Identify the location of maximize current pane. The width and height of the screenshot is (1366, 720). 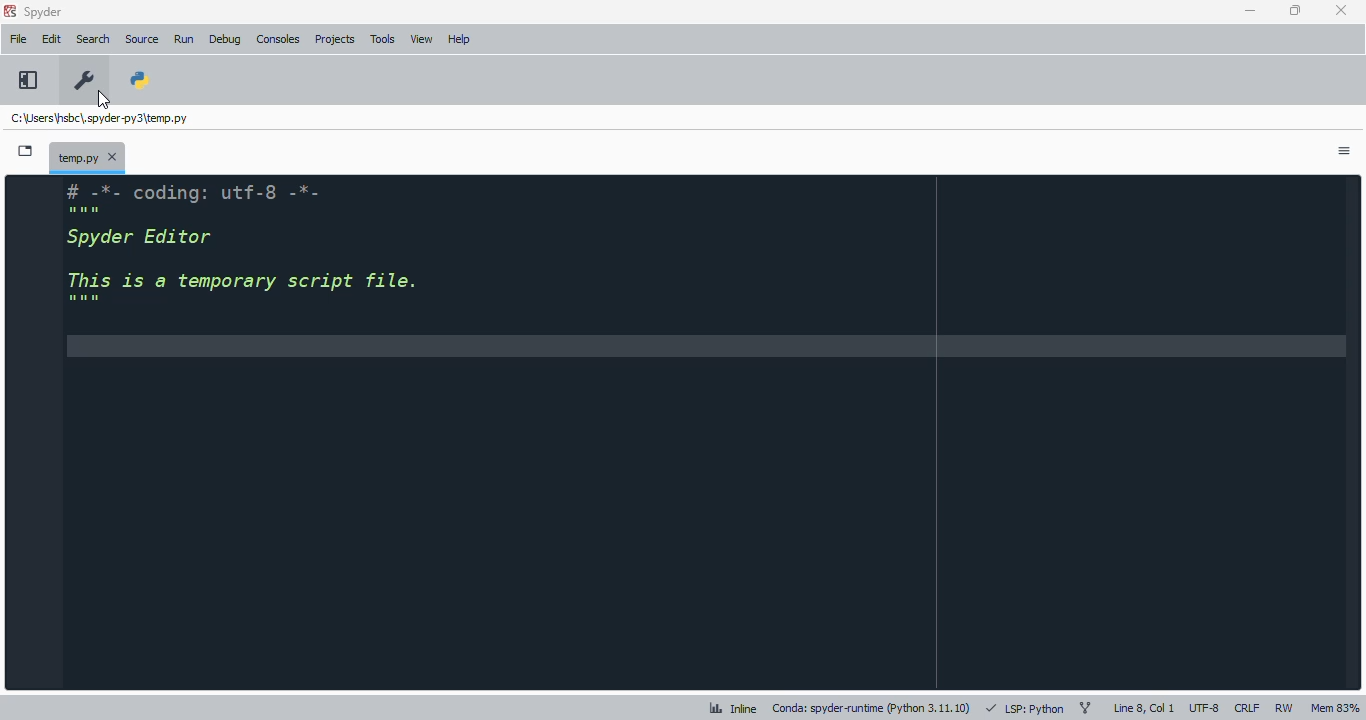
(28, 79).